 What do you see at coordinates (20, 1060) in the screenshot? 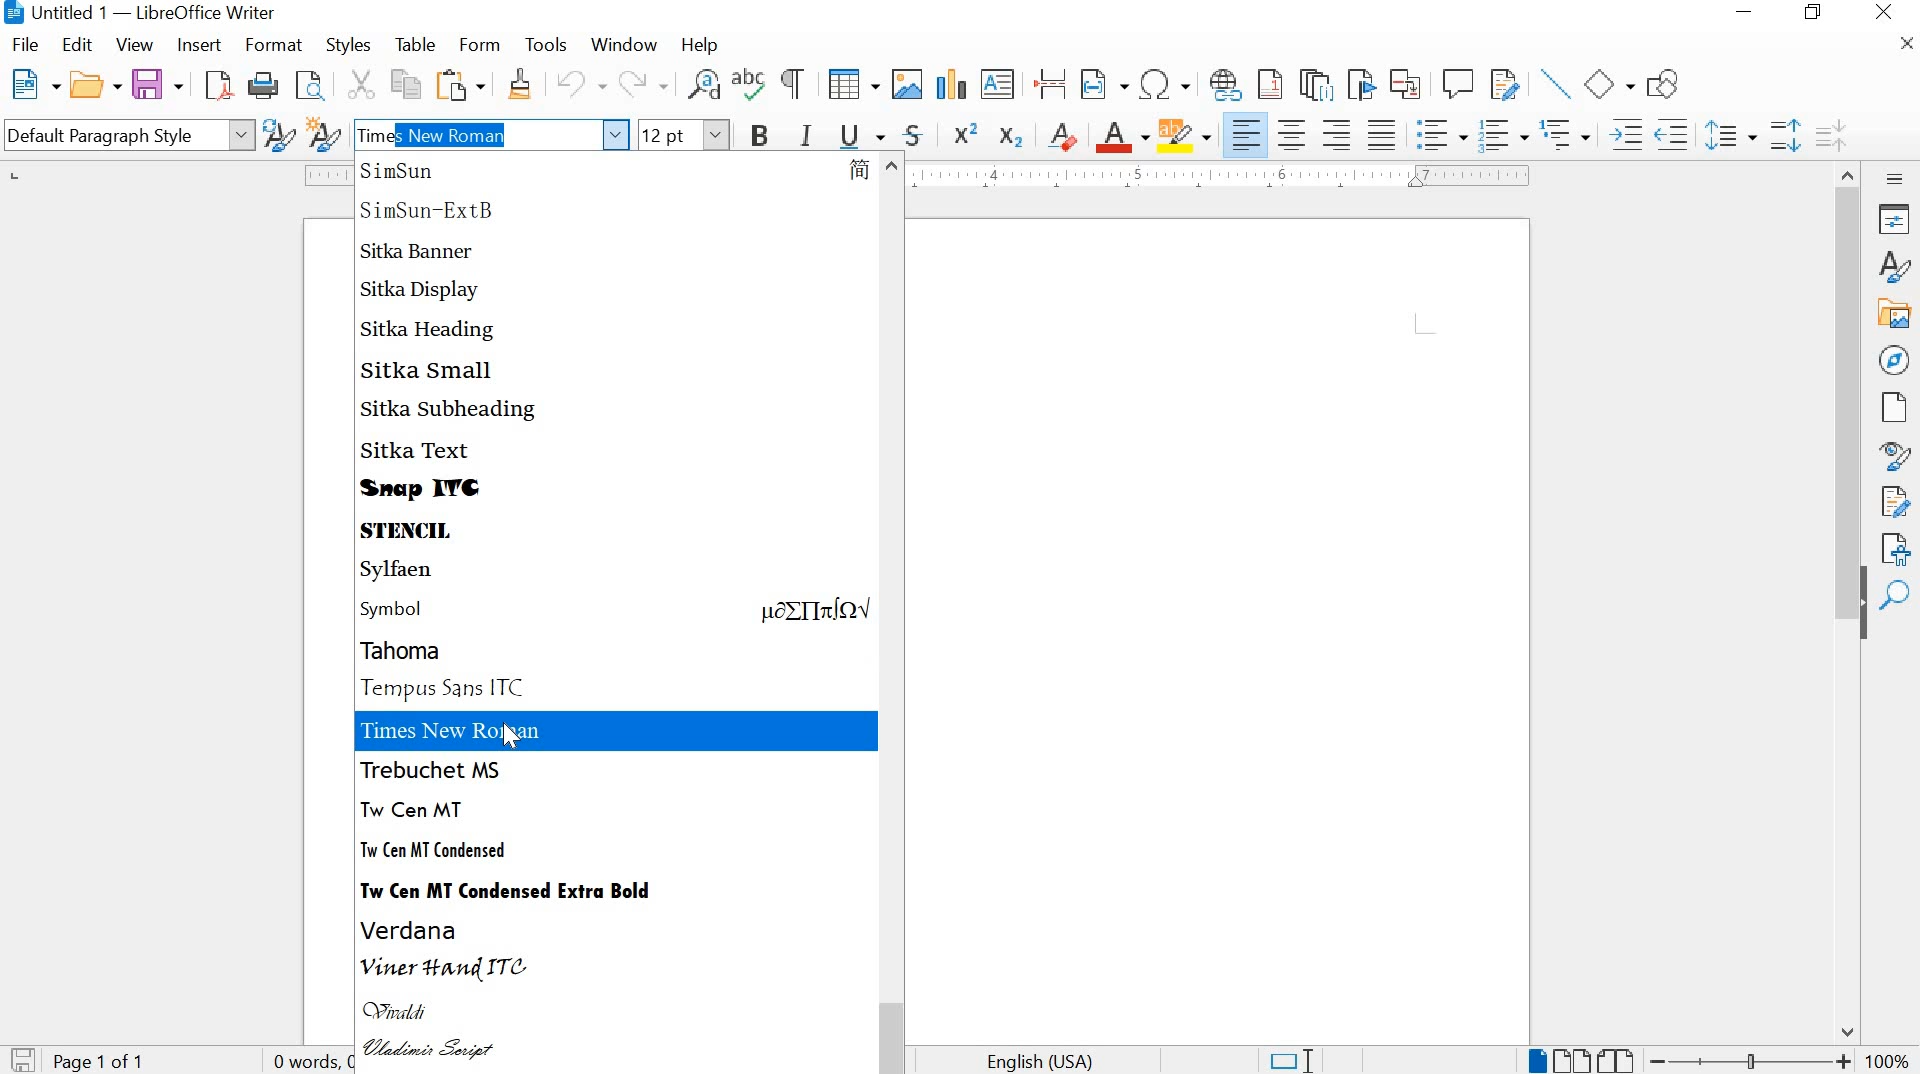
I see `SAVE` at bounding box center [20, 1060].